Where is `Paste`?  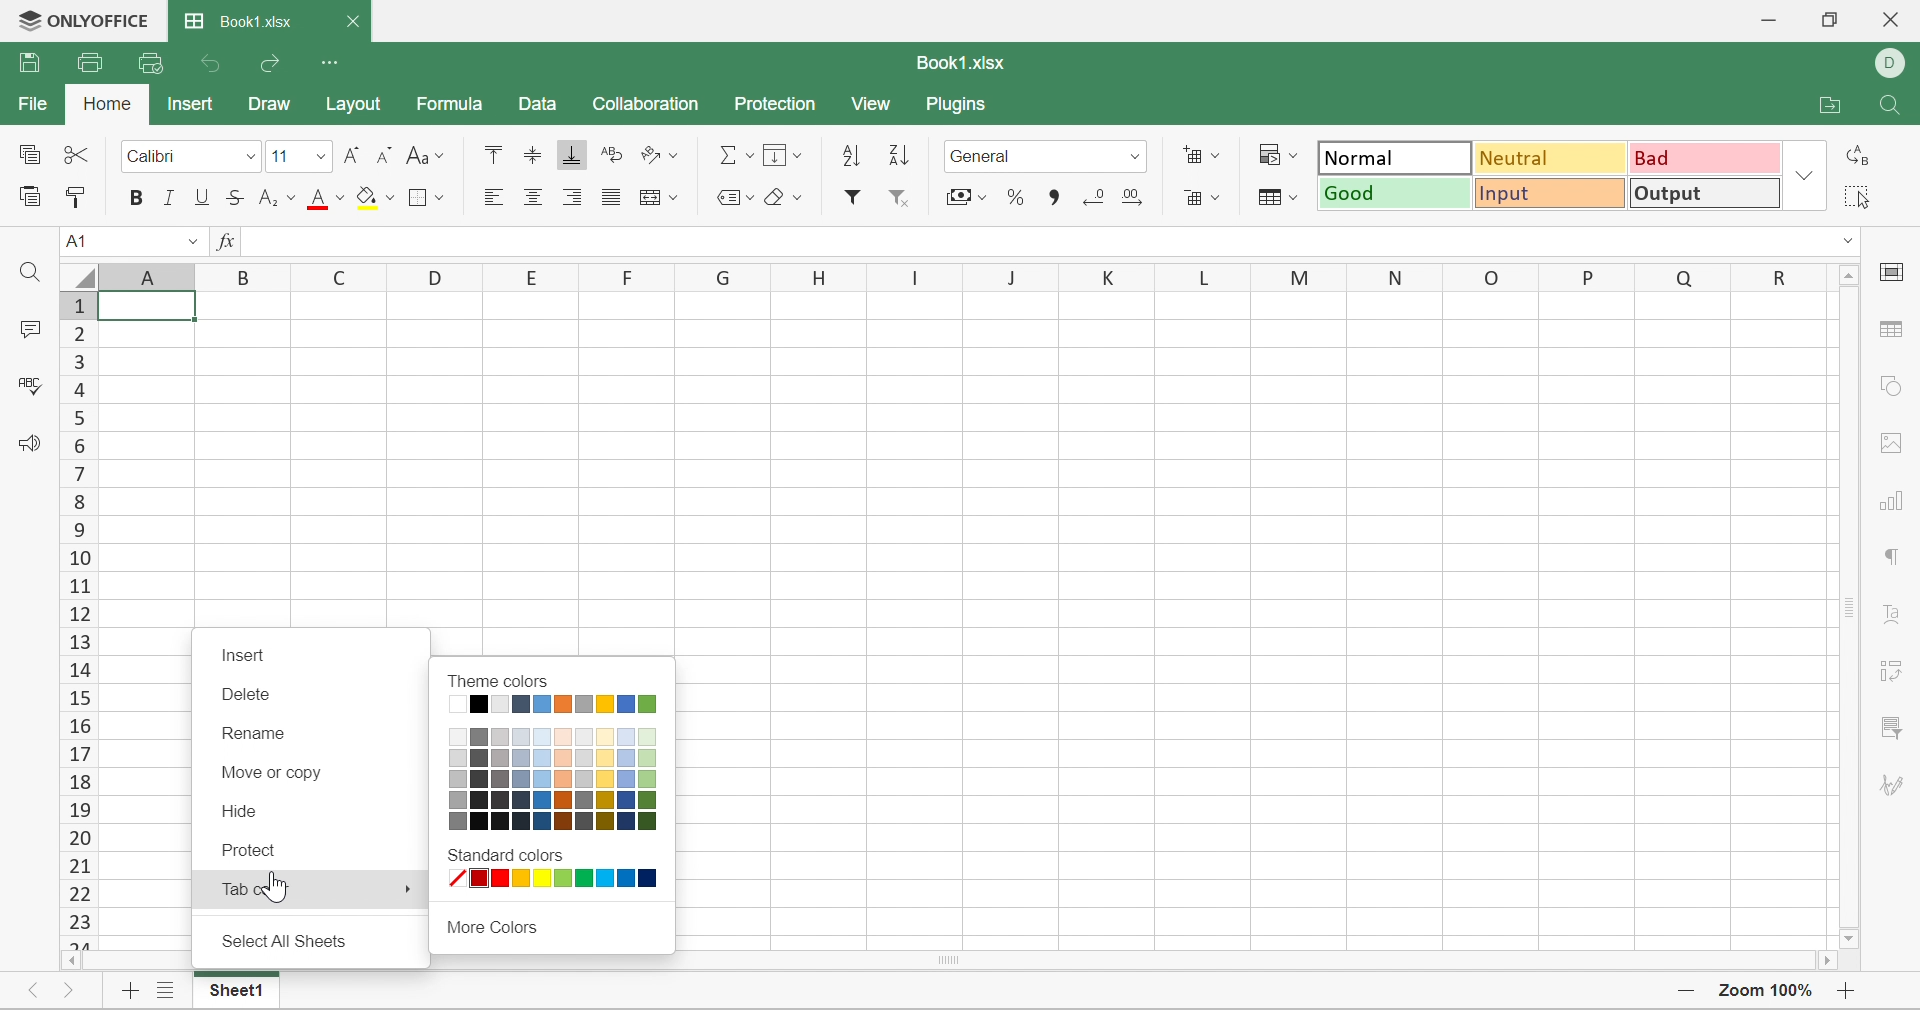
Paste is located at coordinates (29, 196).